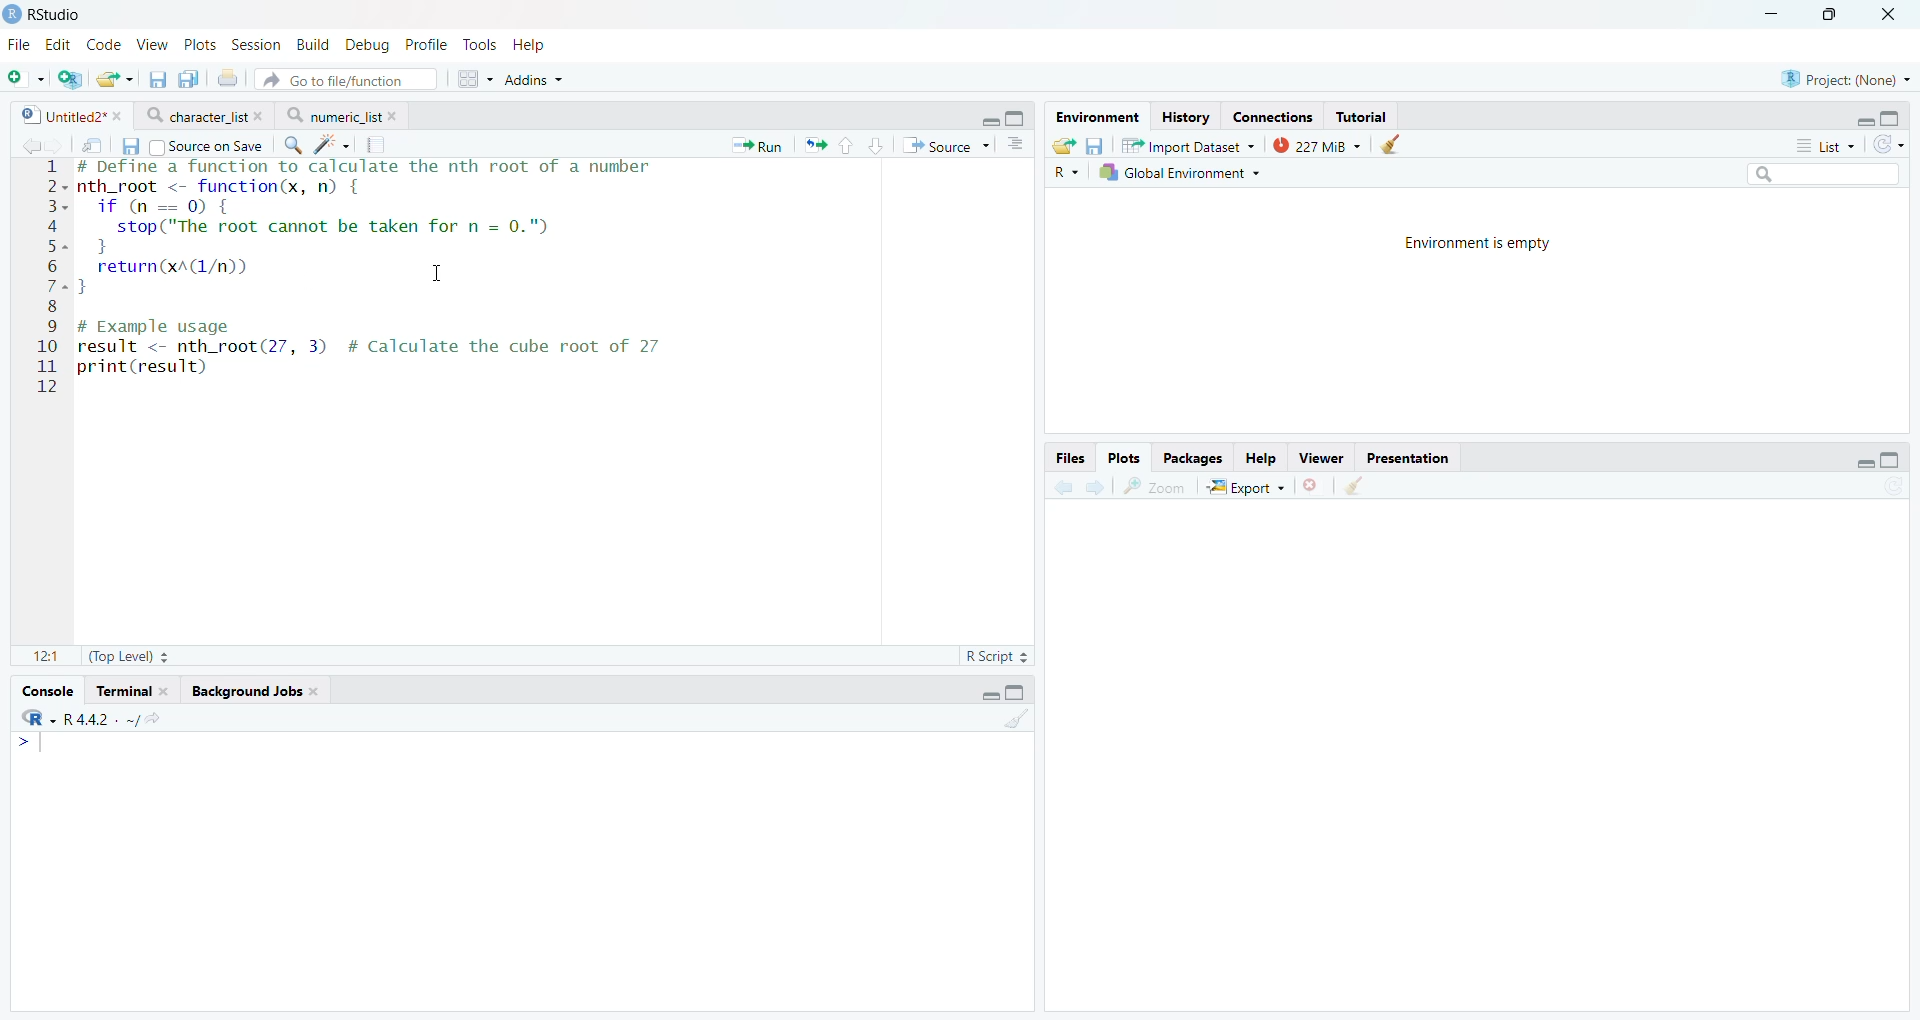  Describe the element at coordinates (814, 146) in the screenshot. I see `Re-run previous code section` at that location.